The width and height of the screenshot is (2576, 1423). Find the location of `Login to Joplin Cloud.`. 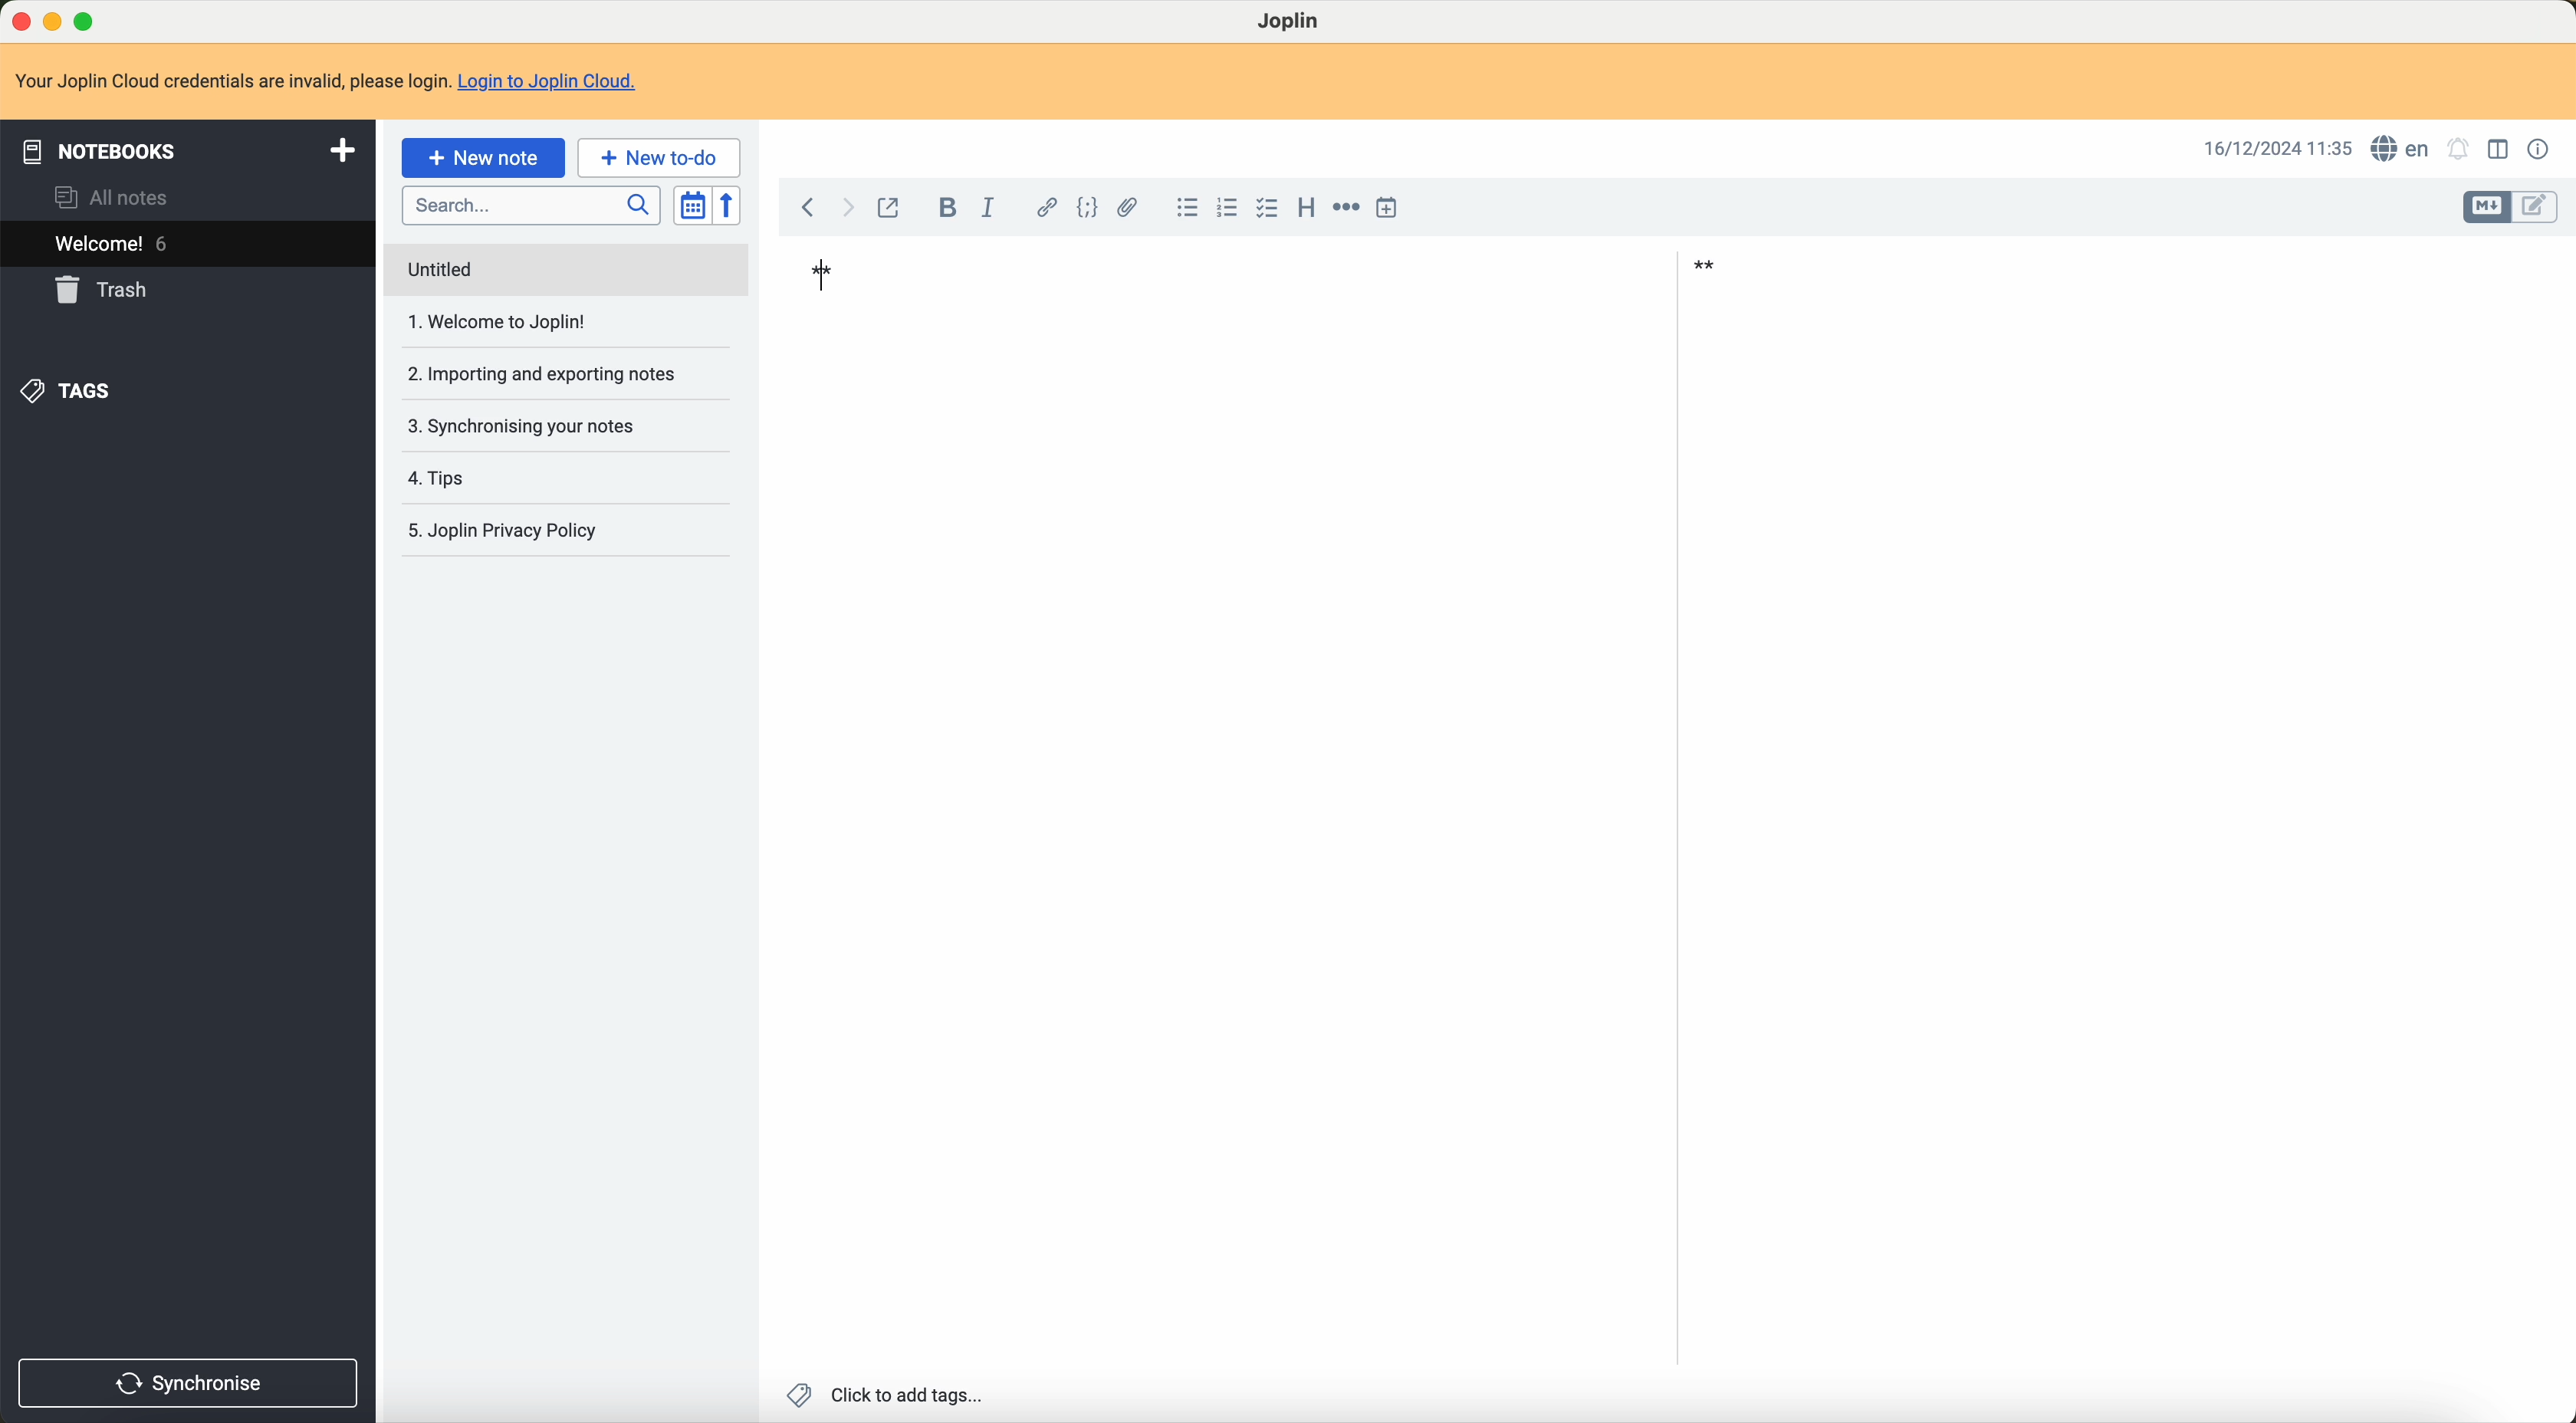

Login to Joplin Cloud. is located at coordinates (559, 82).